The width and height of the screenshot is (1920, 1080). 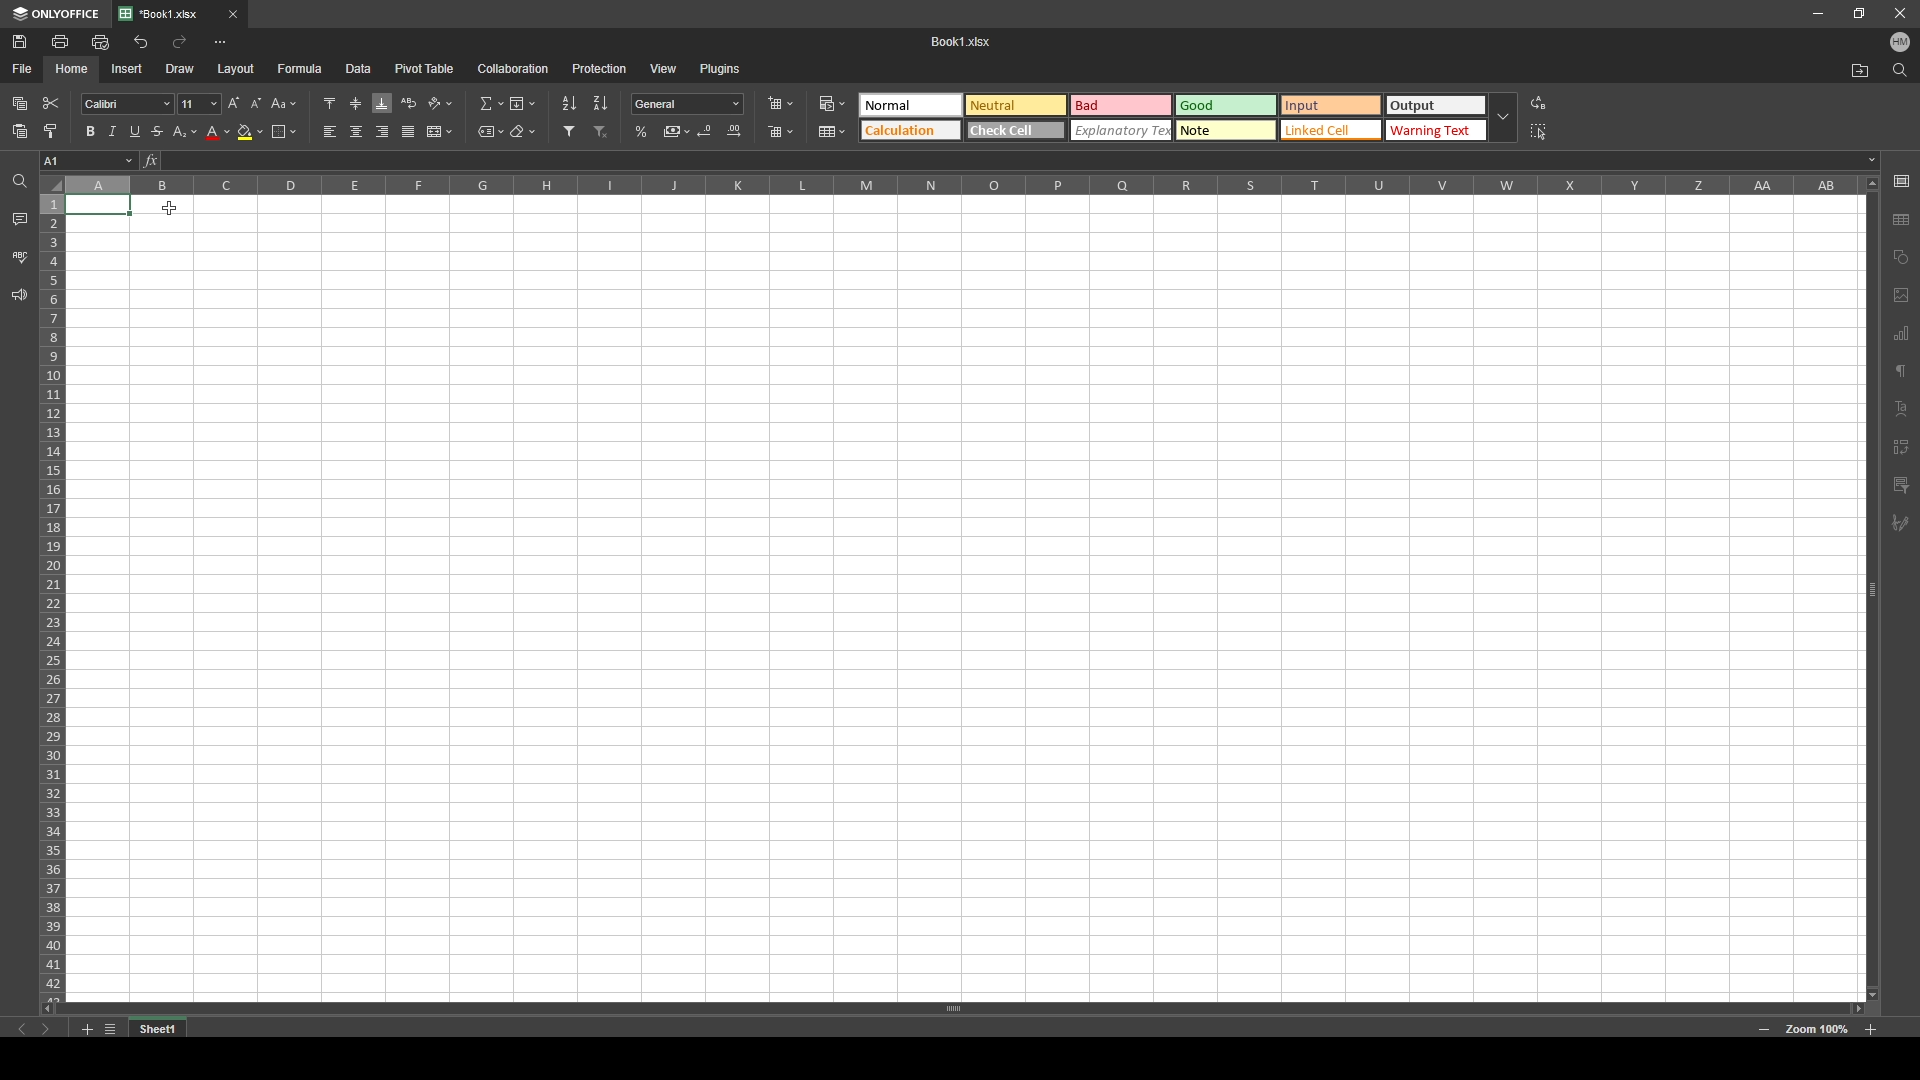 I want to click on comma style, so click(x=676, y=131).